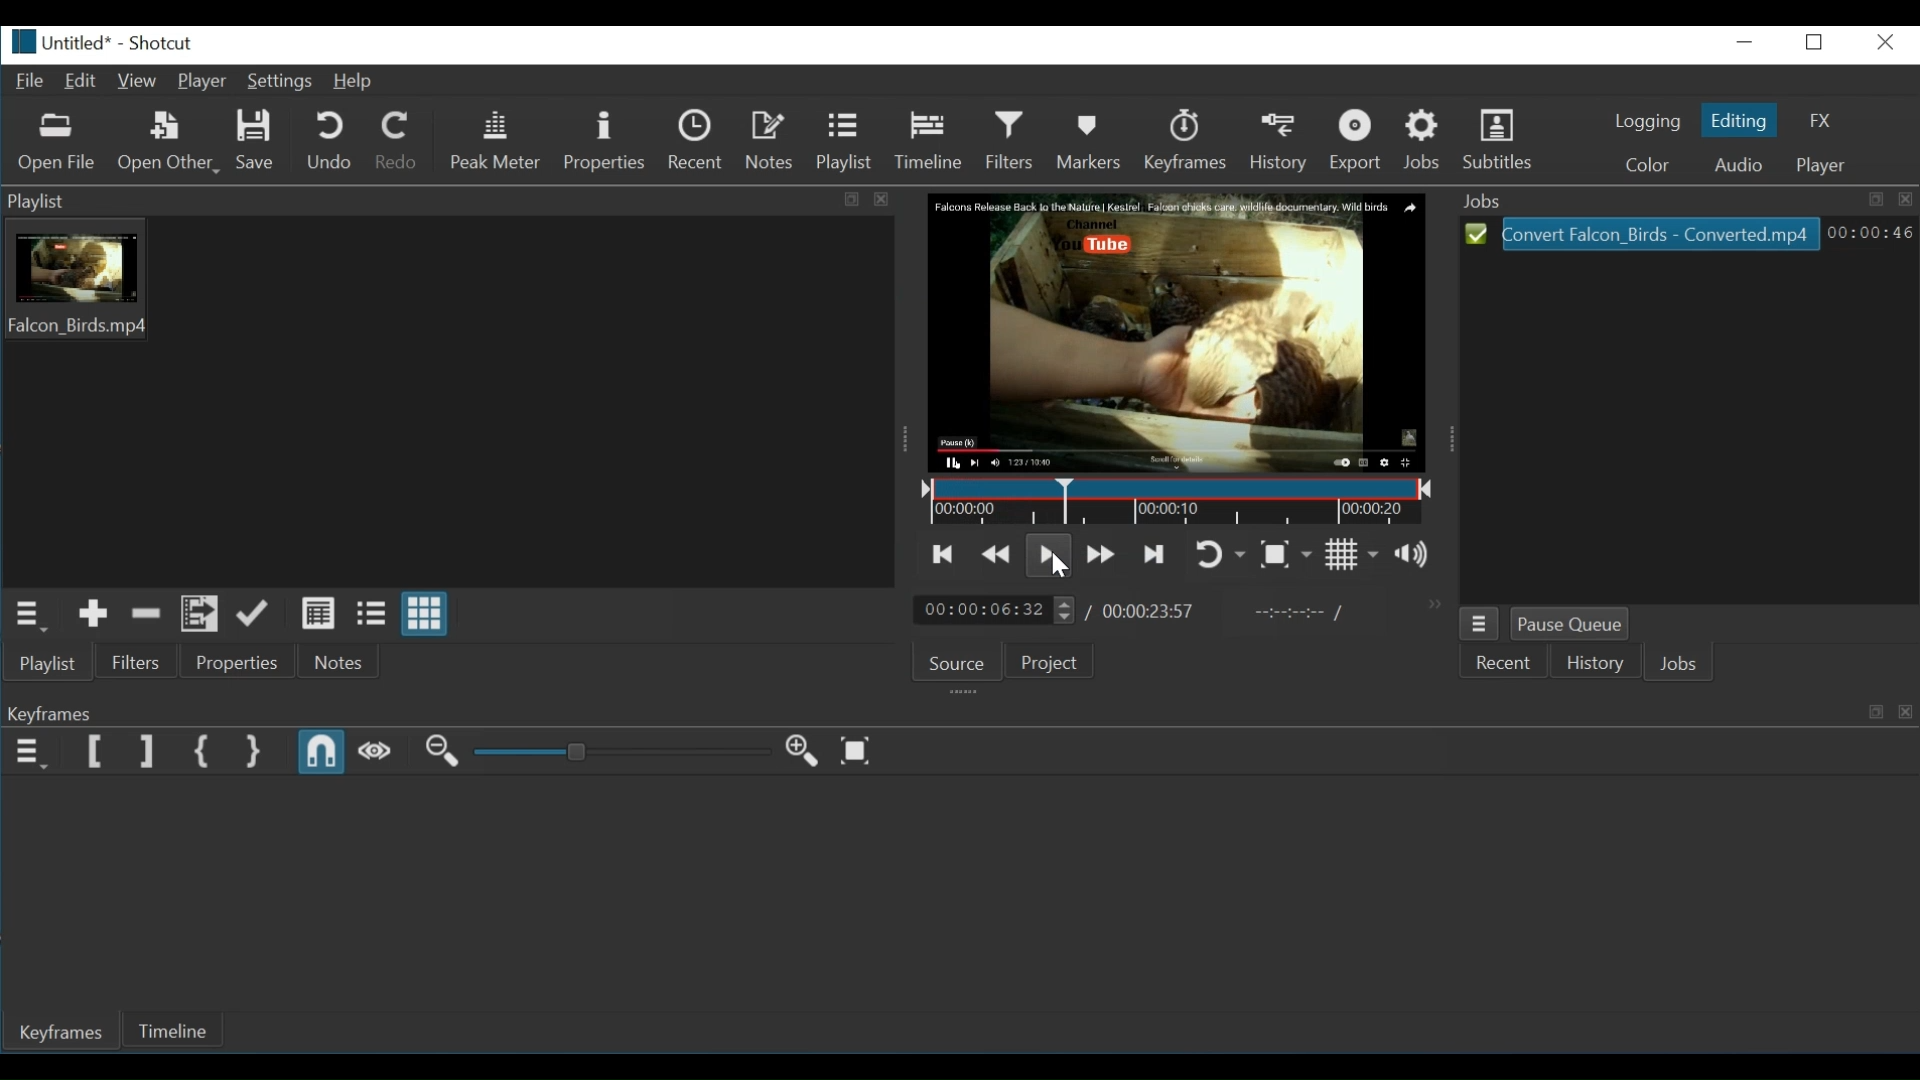 Image resolution: width=1920 pixels, height=1080 pixels. I want to click on Keyframes, so click(64, 1031).